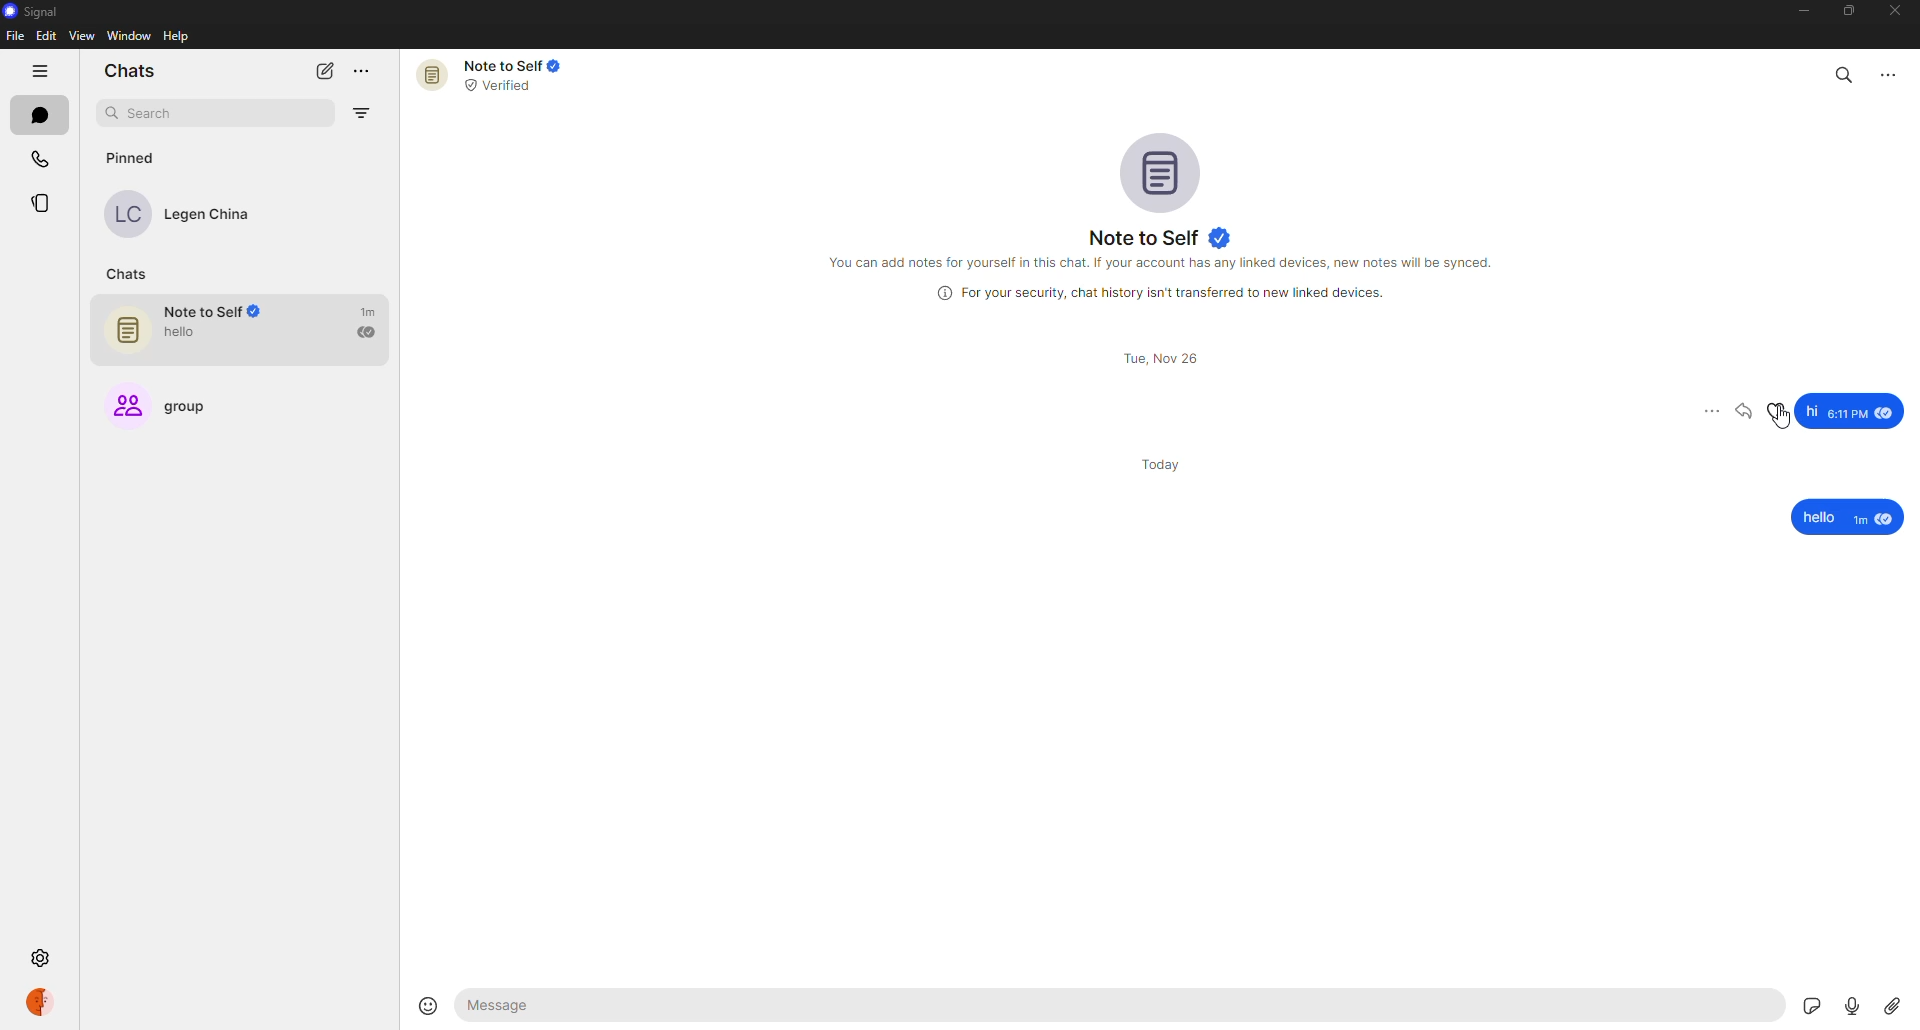 This screenshot has height=1030, width=1920. I want to click on day, so click(1166, 462).